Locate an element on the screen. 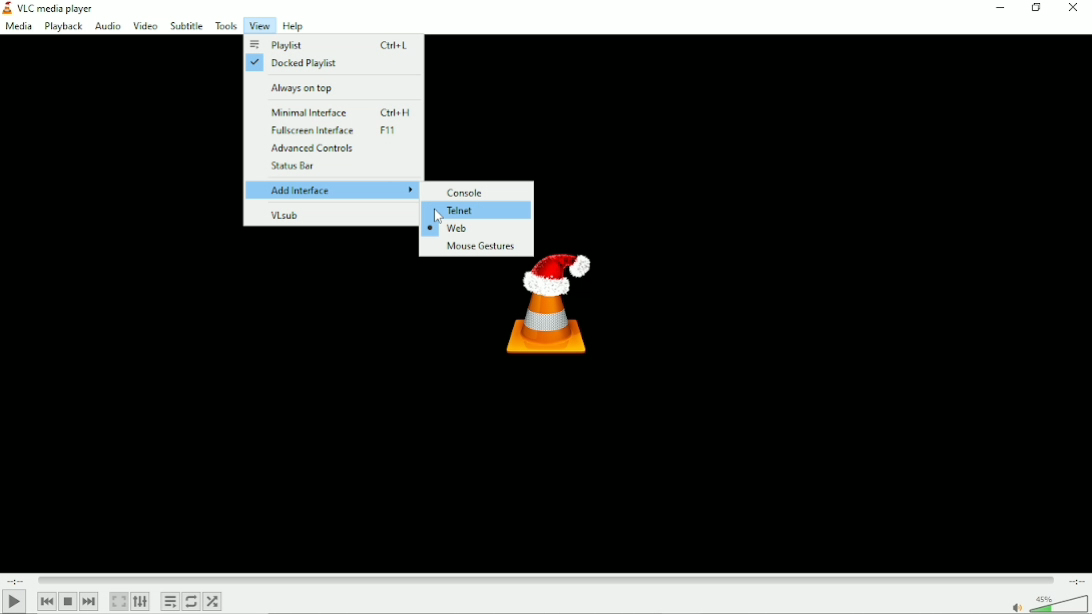 Image resolution: width=1092 pixels, height=614 pixels. Play duration is located at coordinates (546, 580).